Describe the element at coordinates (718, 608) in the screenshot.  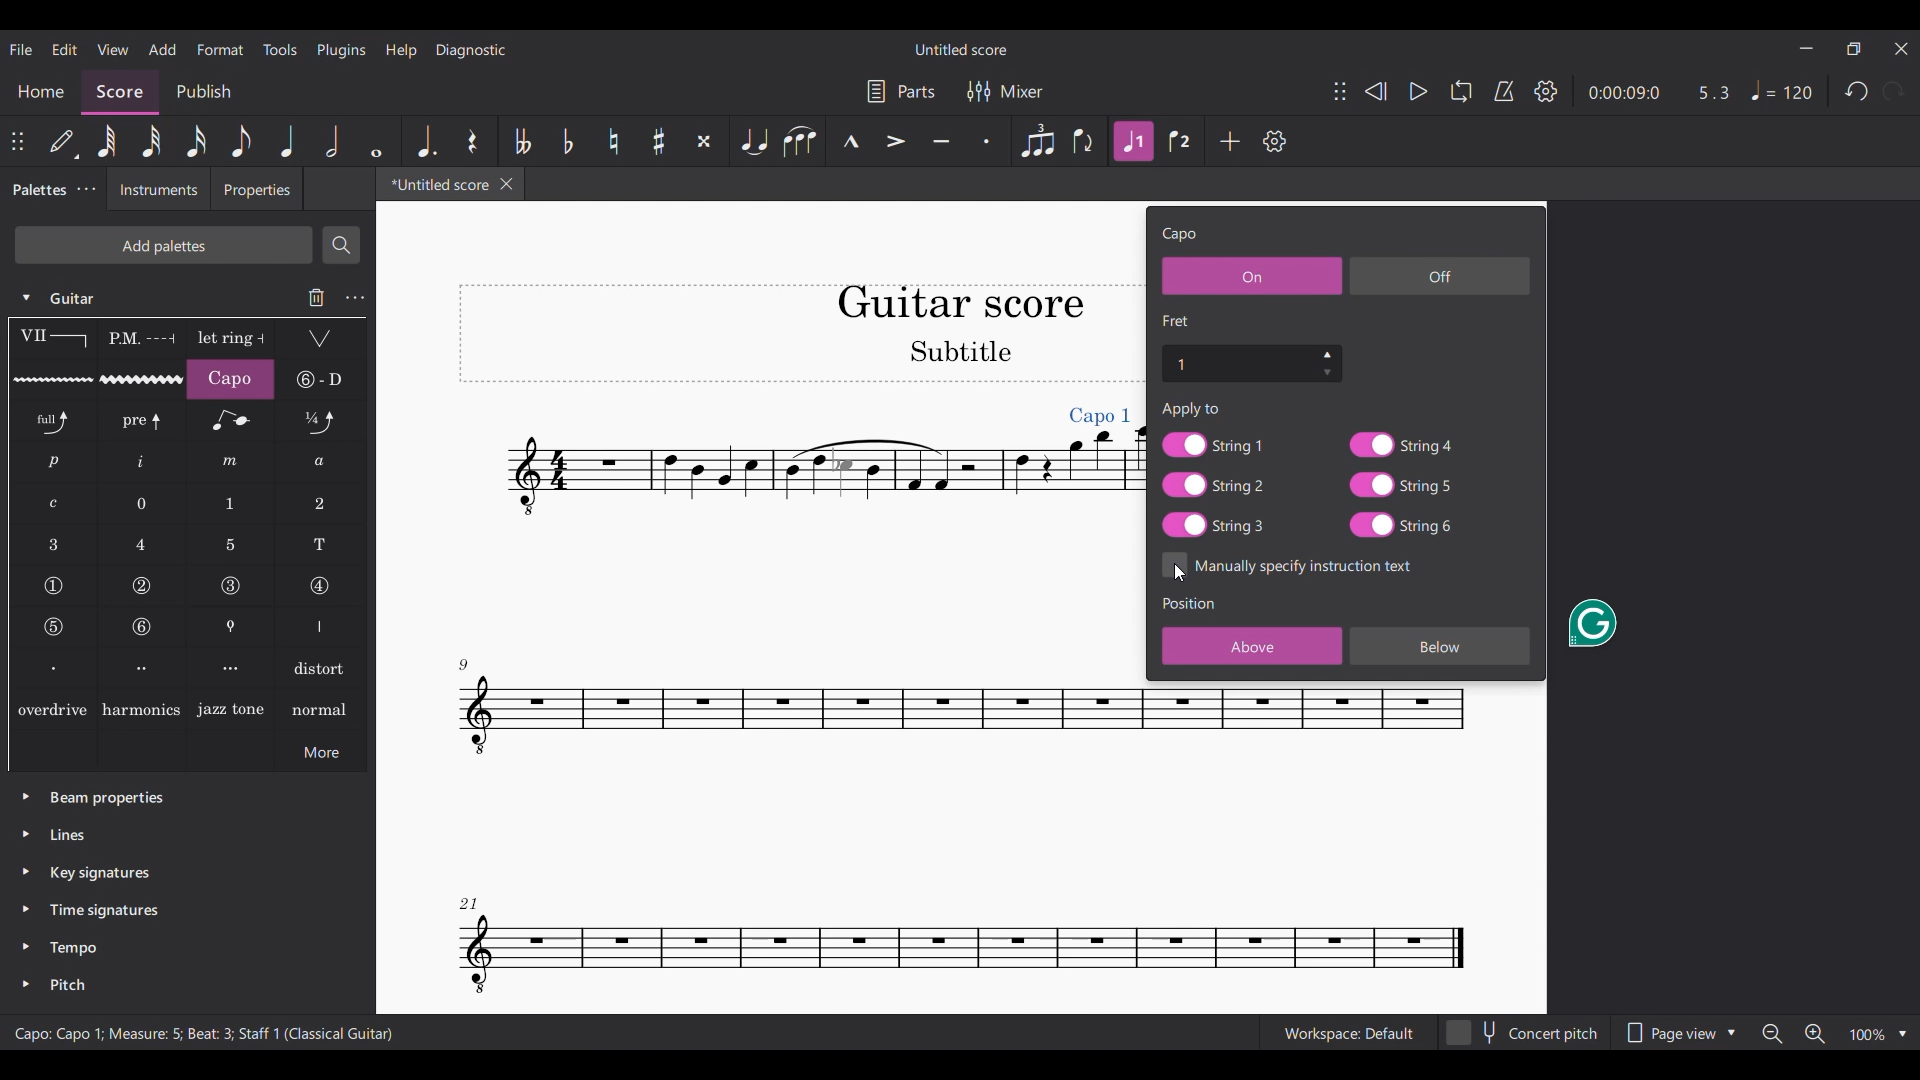
I see `Current score` at that location.